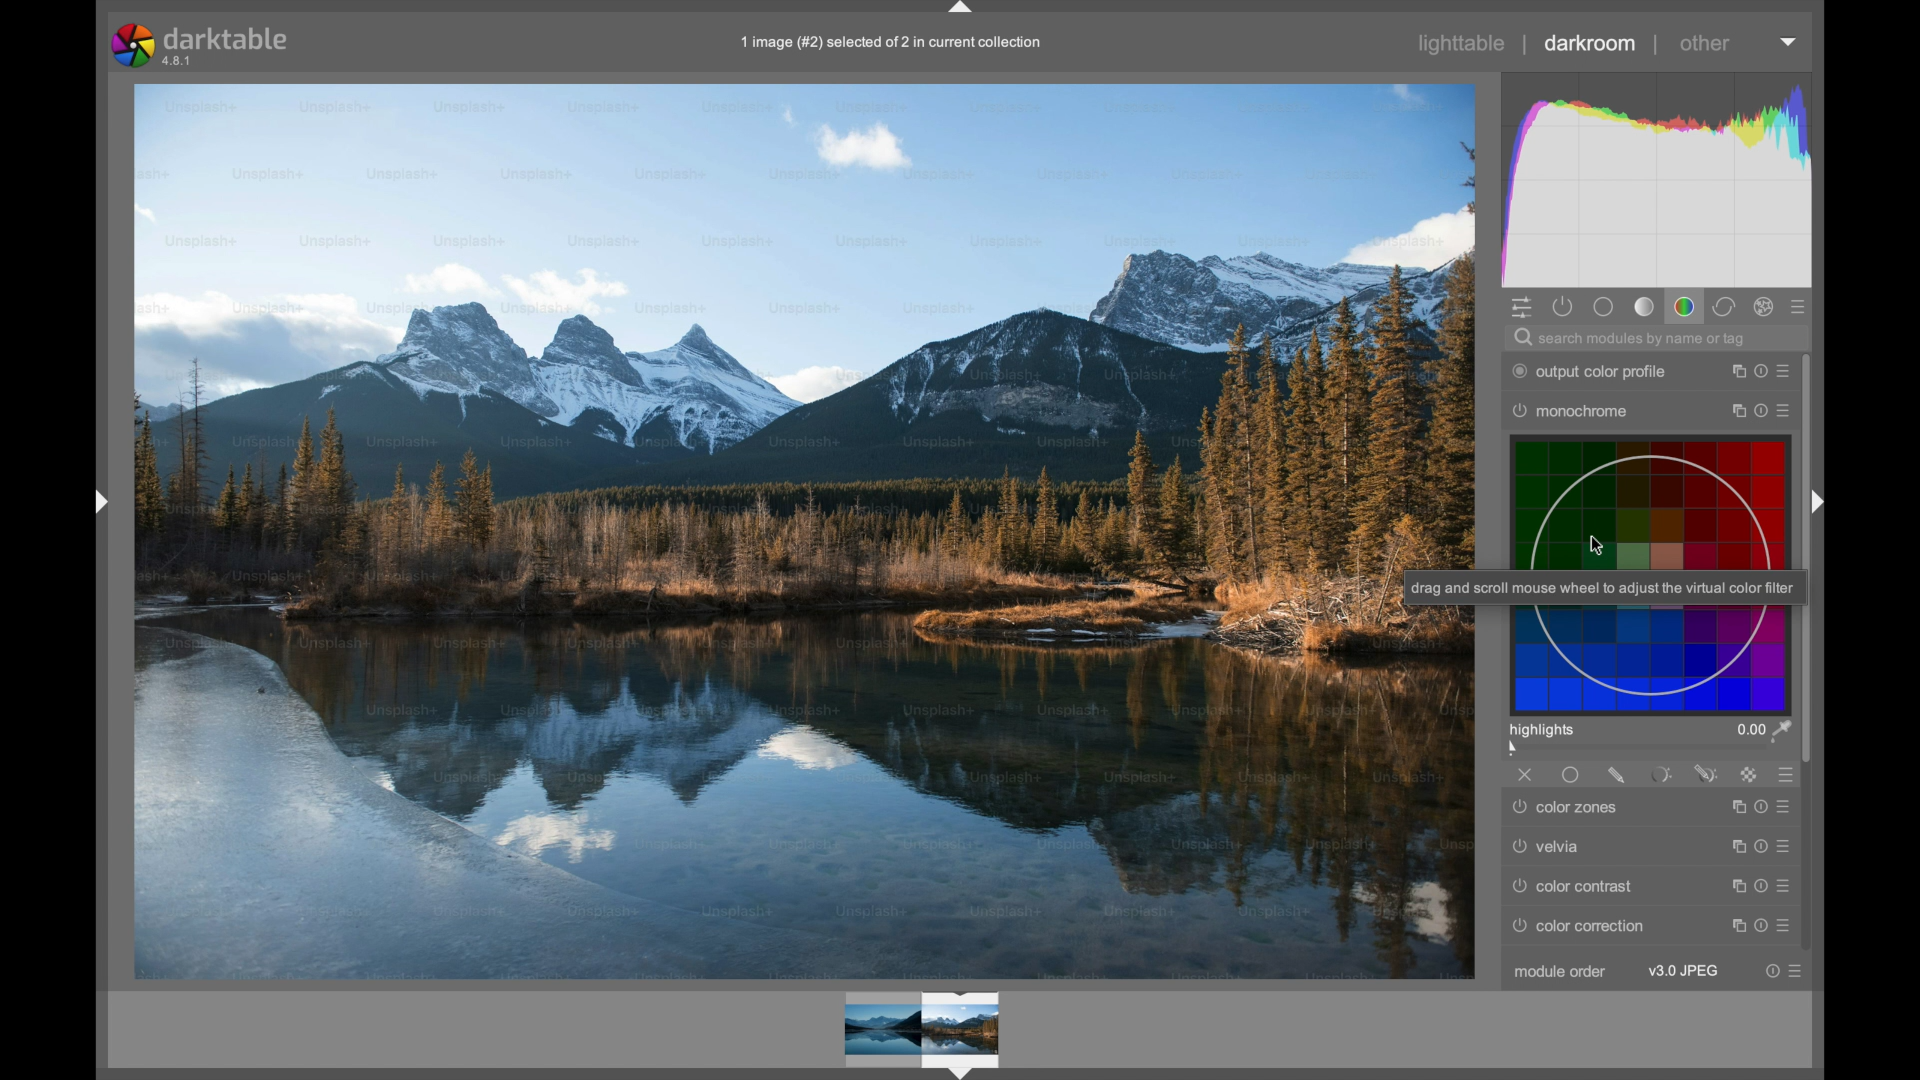 Image resolution: width=1920 pixels, height=1080 pixels. What do you see at coordinates (1789, 410) in the screenshot?
I see `presets` at bounding box center [1789, 410].